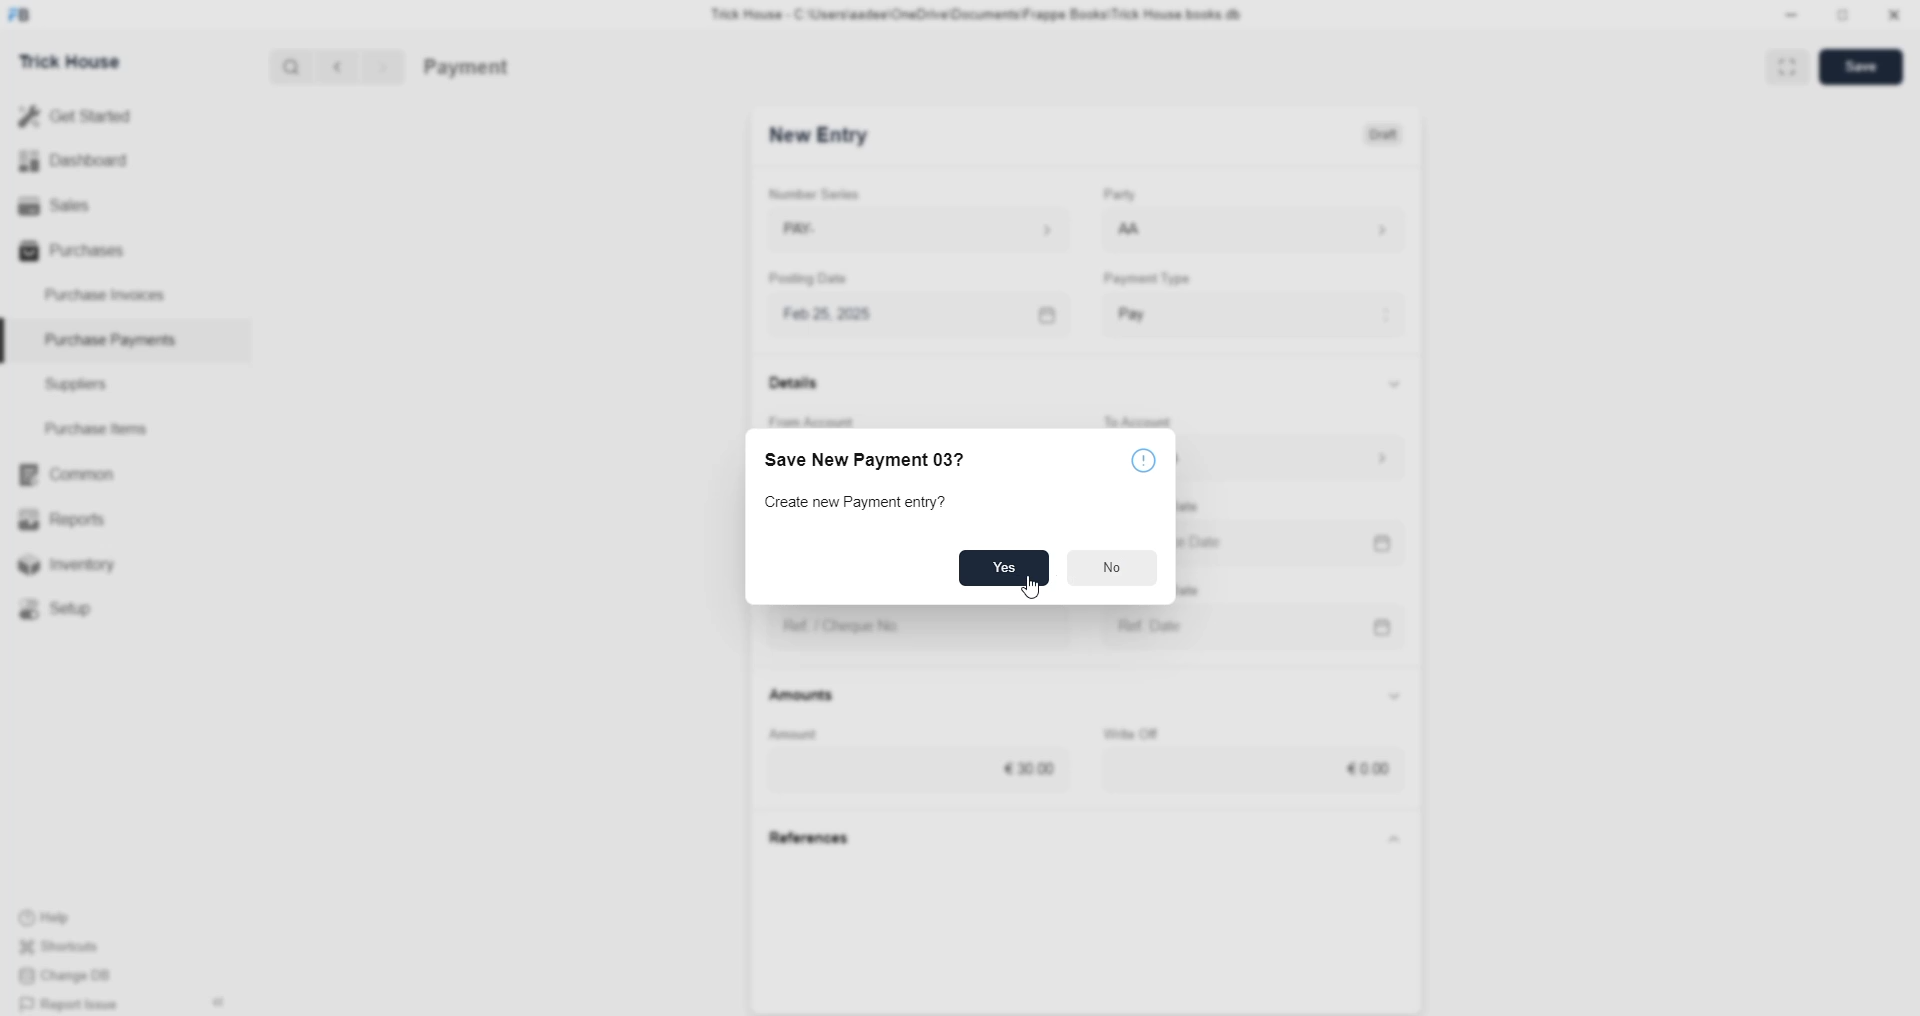  What do you see at coordinates (76, 977) in the screenshot?
I see `Change DB` at bounding box center [76, 977].